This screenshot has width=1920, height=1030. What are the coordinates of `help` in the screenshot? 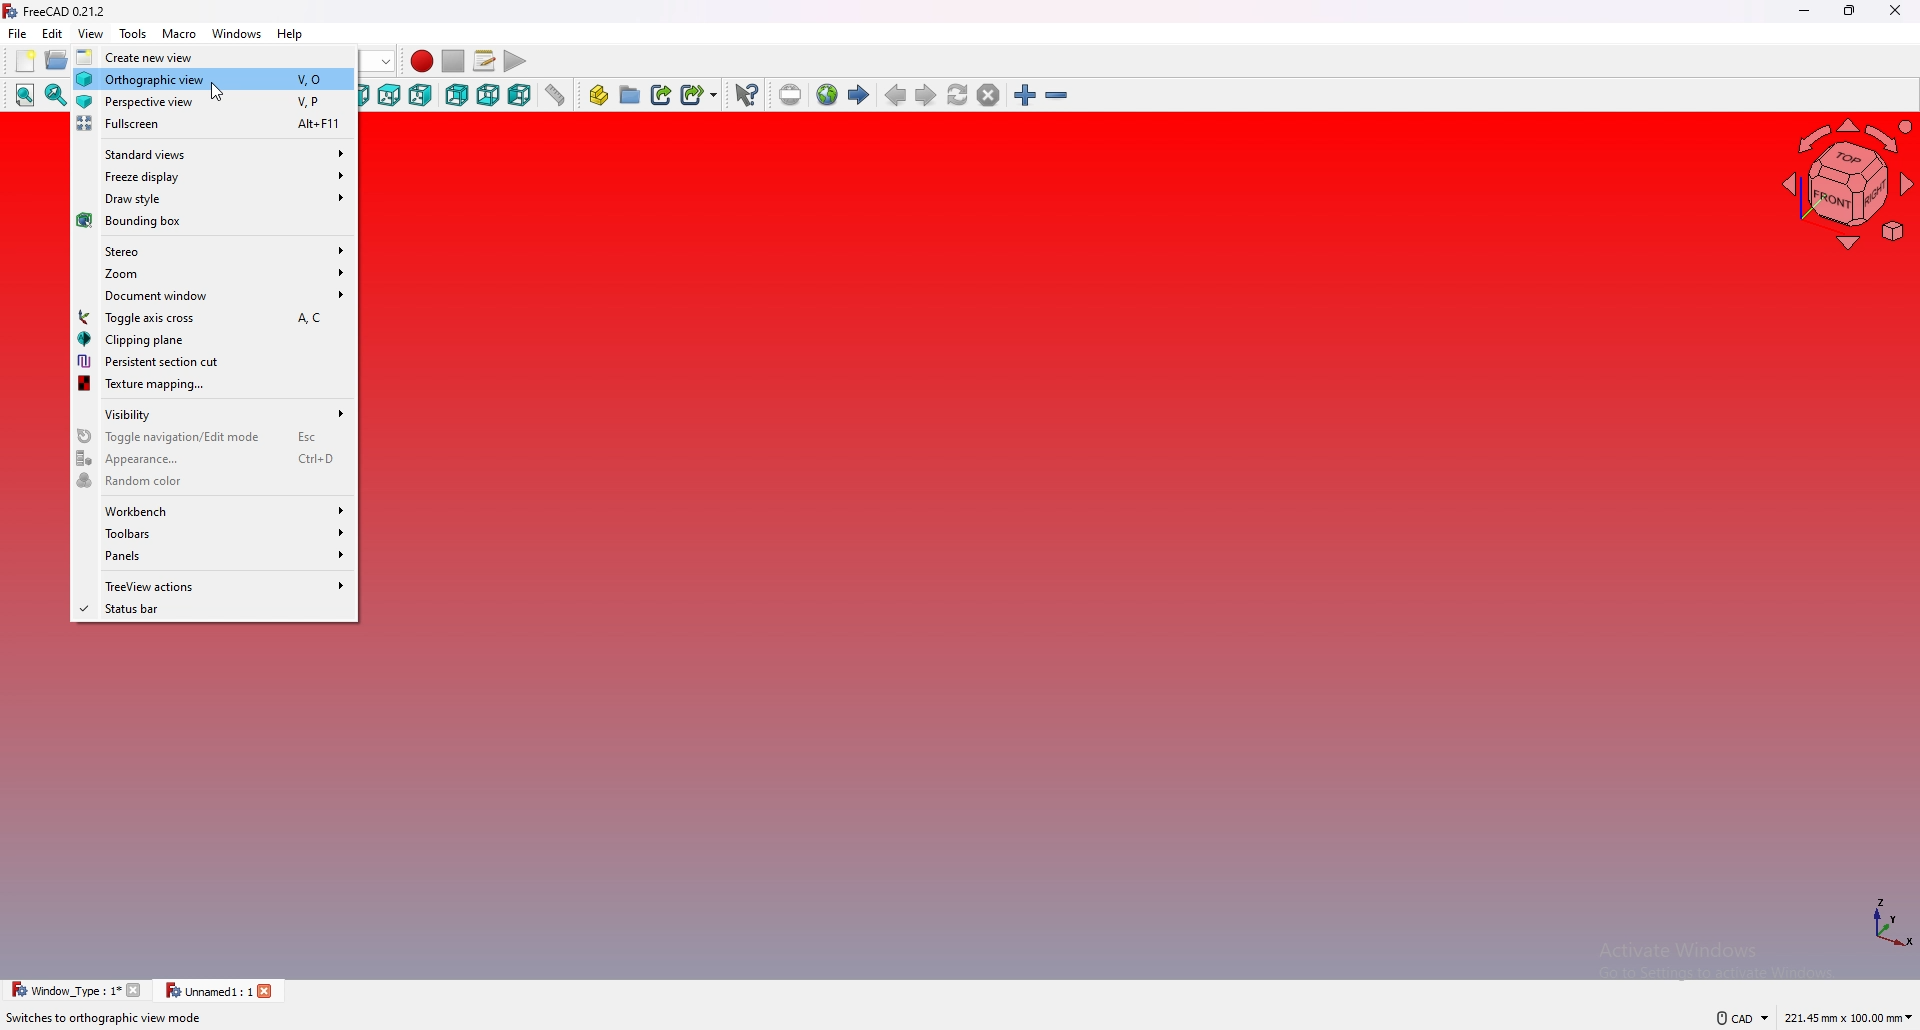 It's located at (292, 34).